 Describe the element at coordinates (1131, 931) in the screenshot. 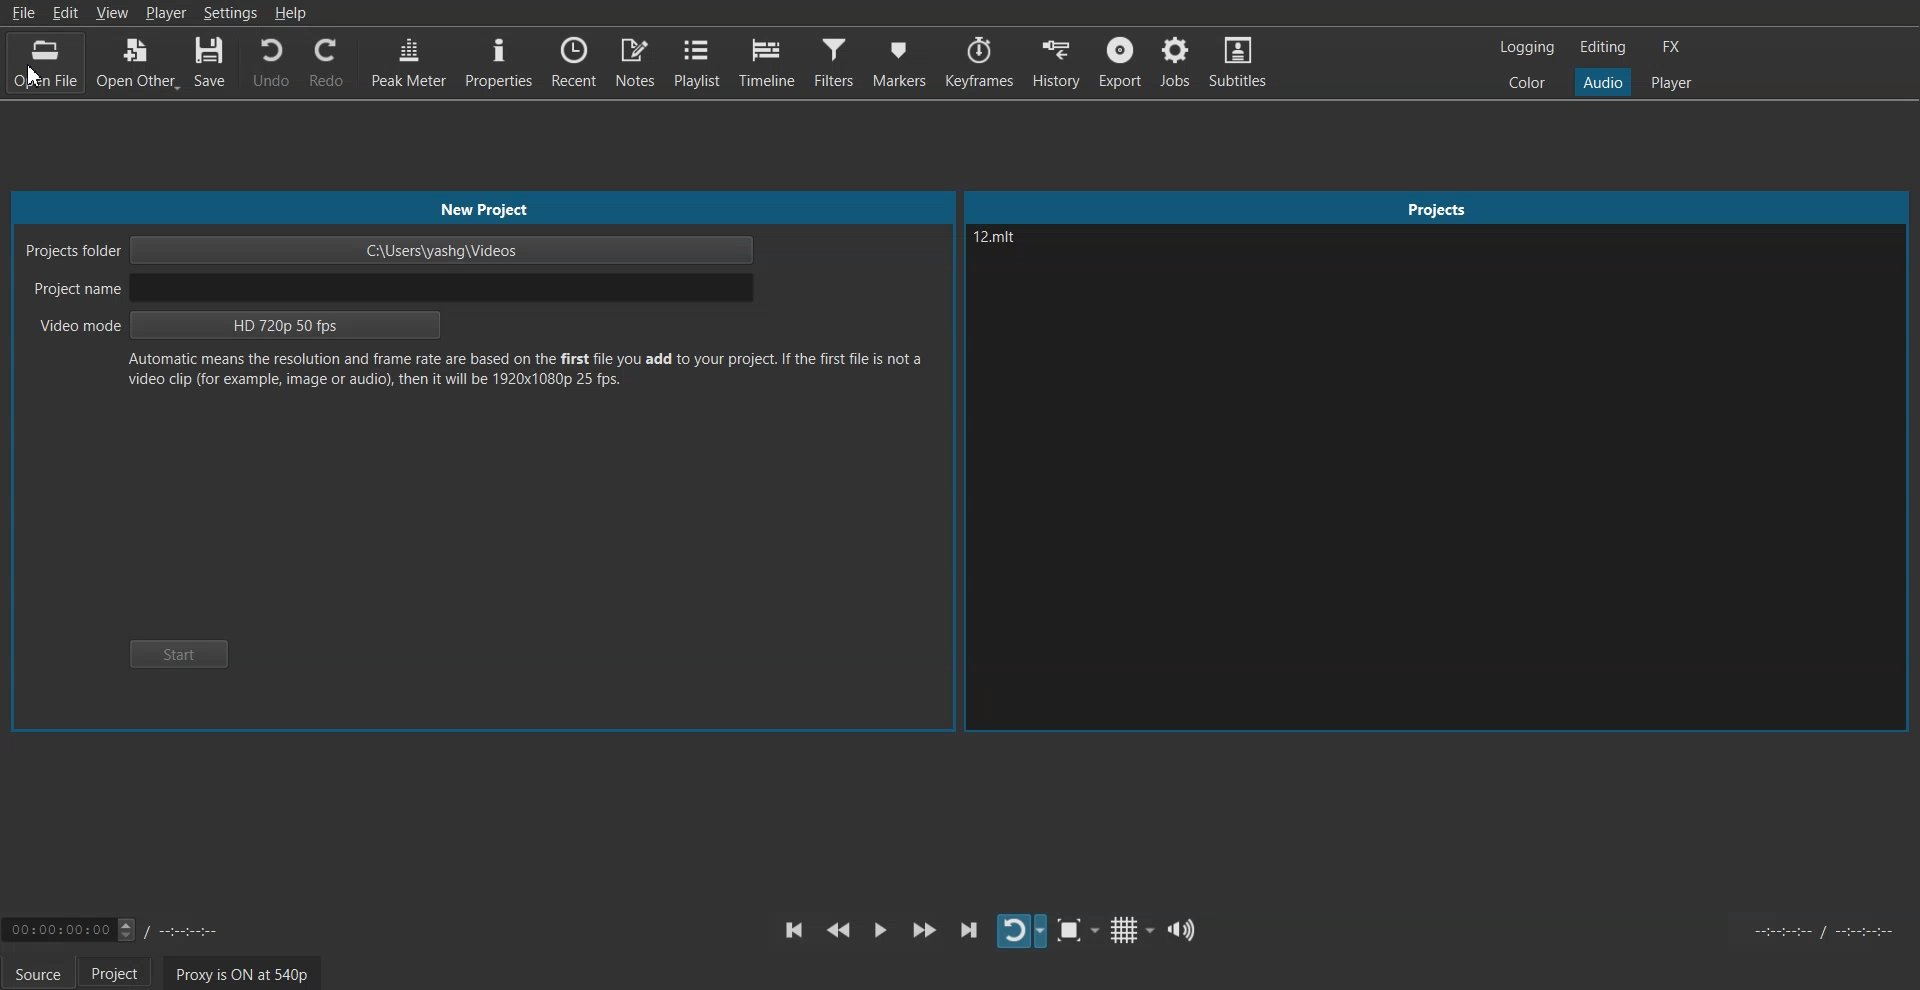

I see `Toggle grid display on the player` at that location.